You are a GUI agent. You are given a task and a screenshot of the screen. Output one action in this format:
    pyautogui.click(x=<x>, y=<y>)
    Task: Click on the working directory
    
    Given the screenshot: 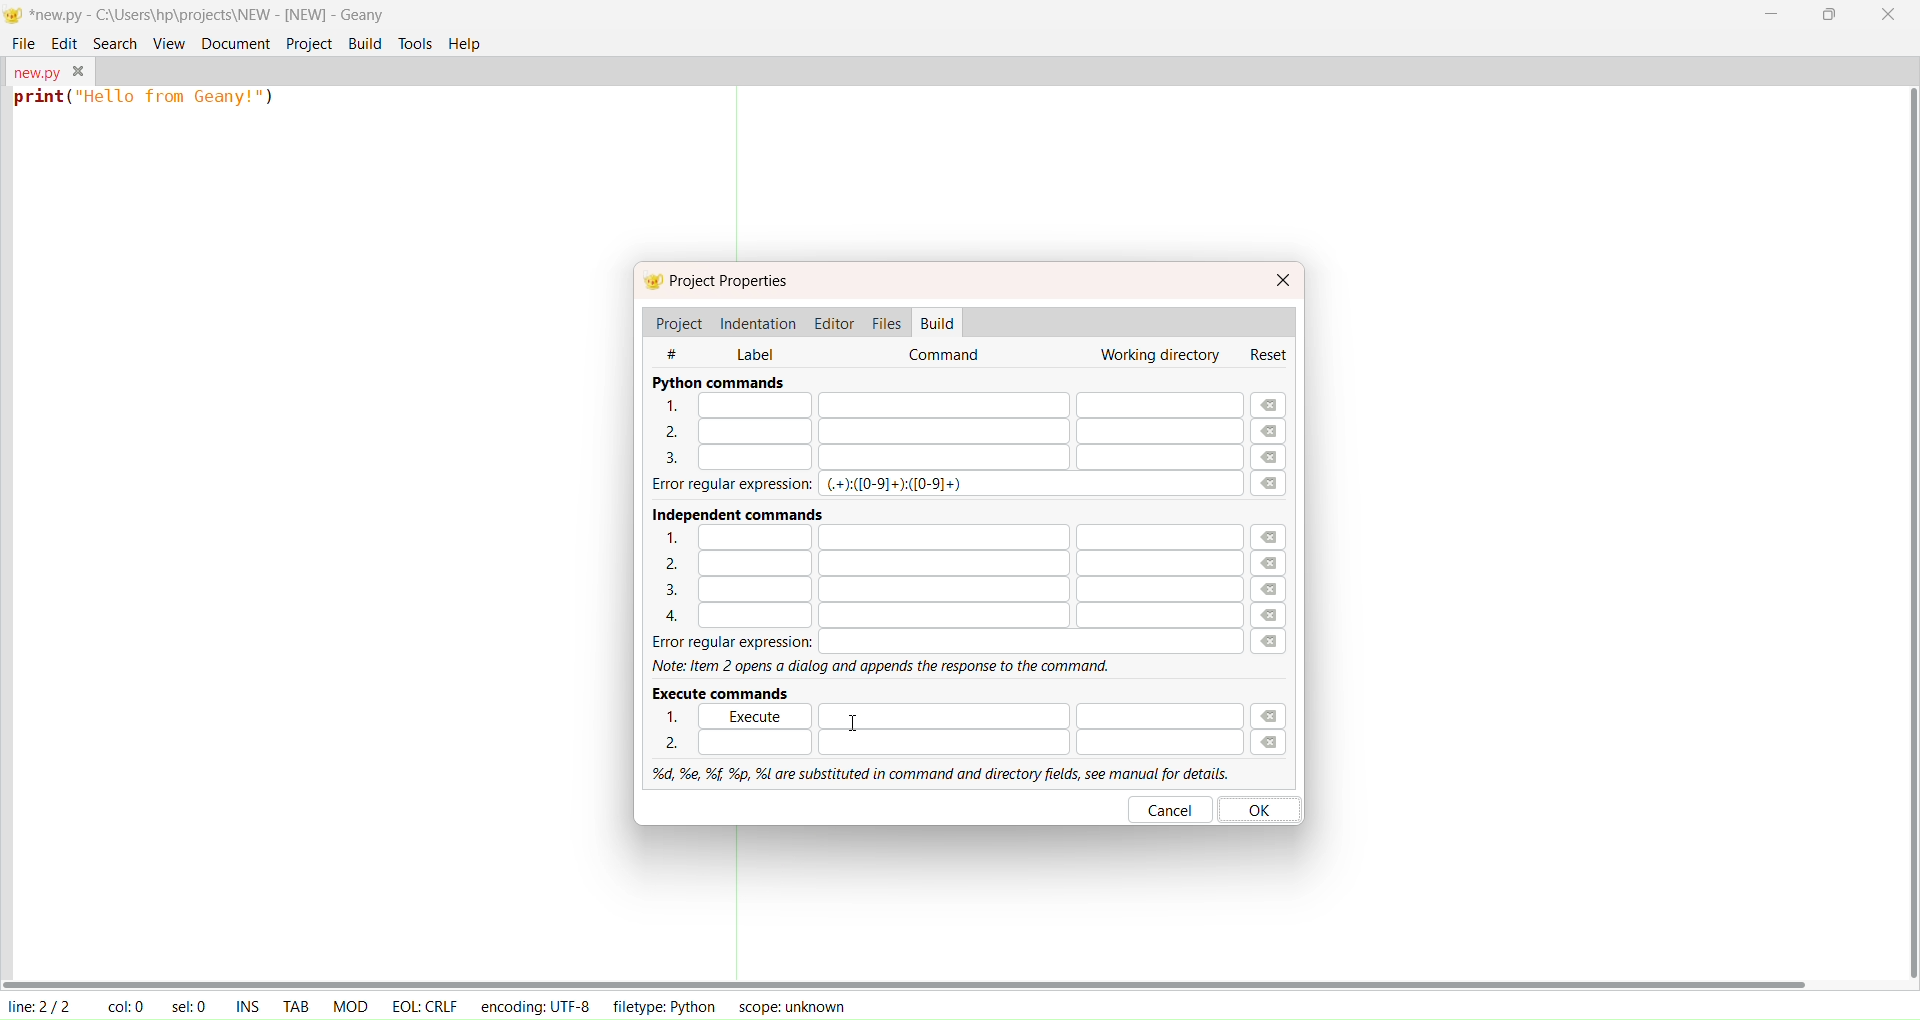 What is the action you would take?
    pyautogui.click(x=1157, y=356)
    